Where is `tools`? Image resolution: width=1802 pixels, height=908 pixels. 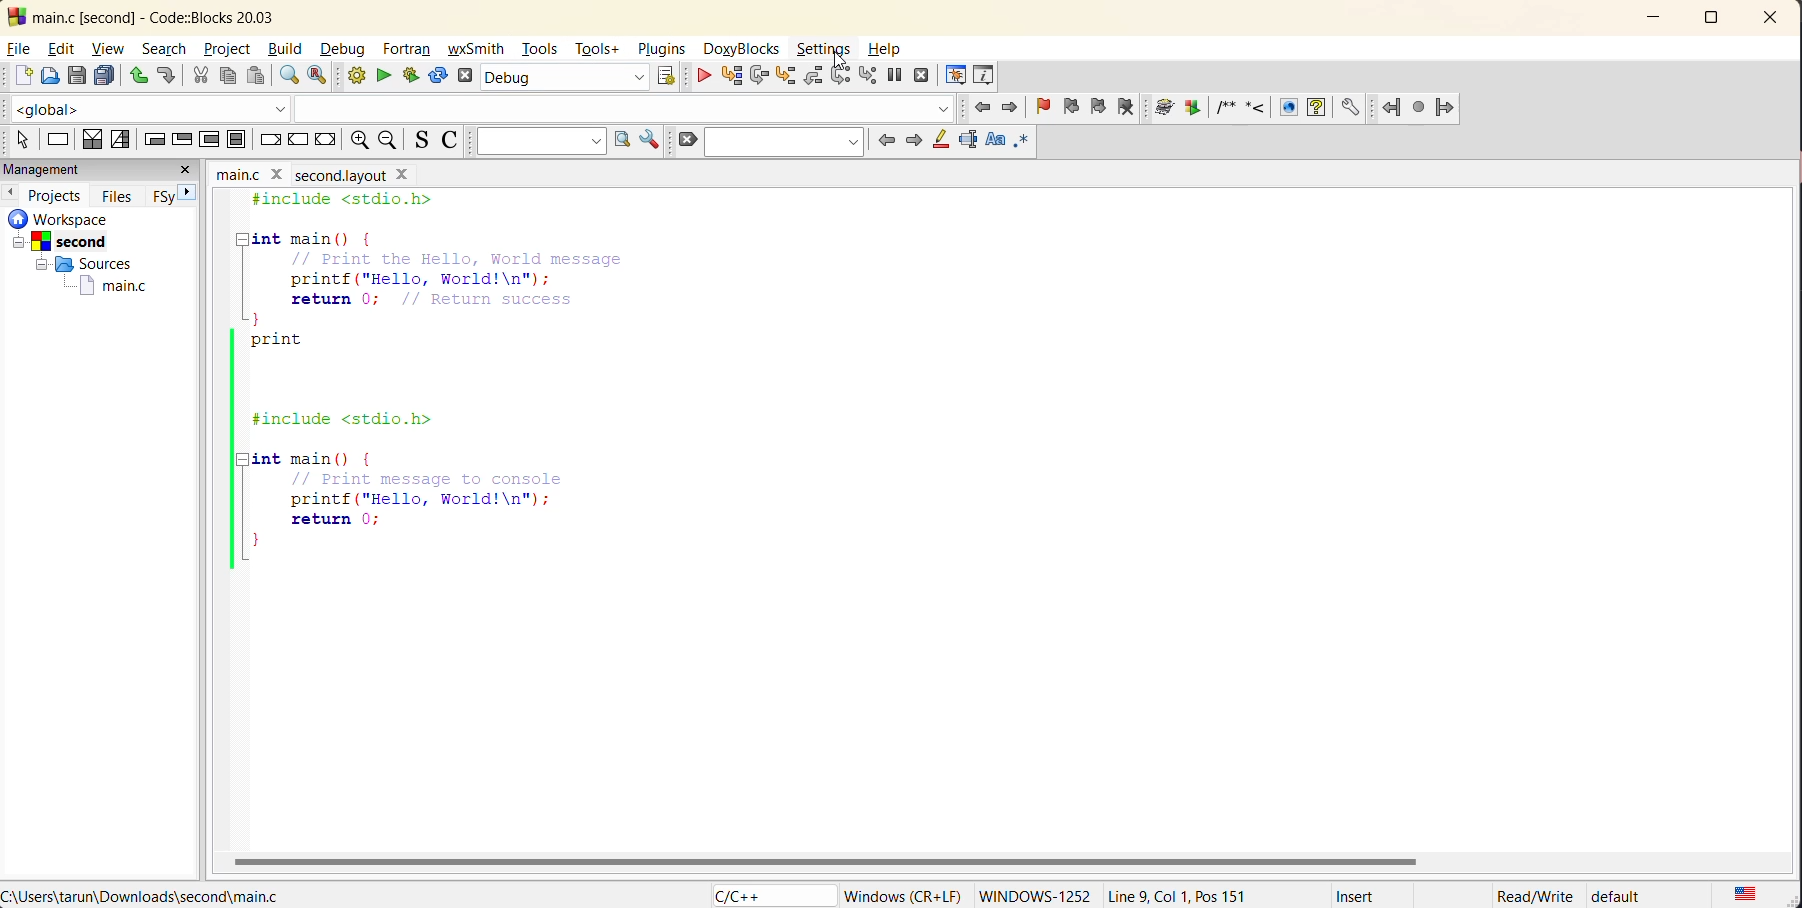
tools is located at coordinates (542, 51).